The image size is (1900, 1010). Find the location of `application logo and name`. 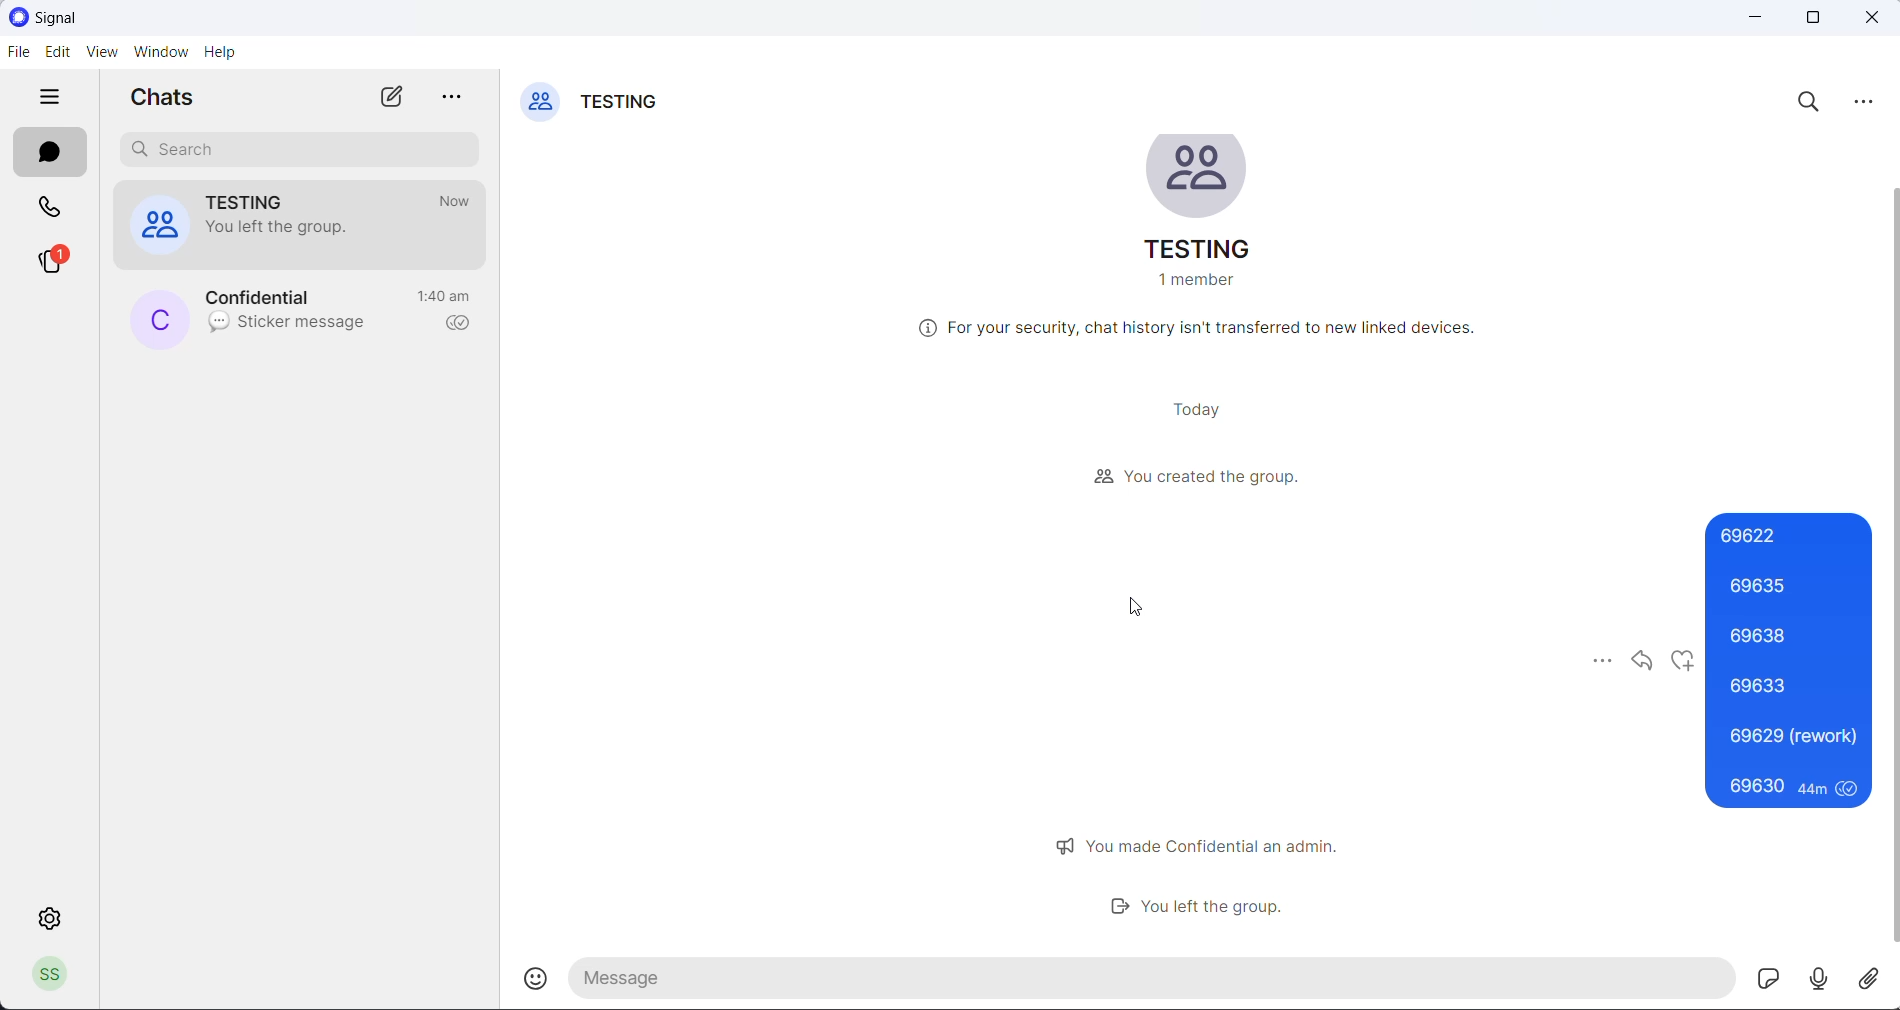

application logo and name is located at coordinates (81, 17).